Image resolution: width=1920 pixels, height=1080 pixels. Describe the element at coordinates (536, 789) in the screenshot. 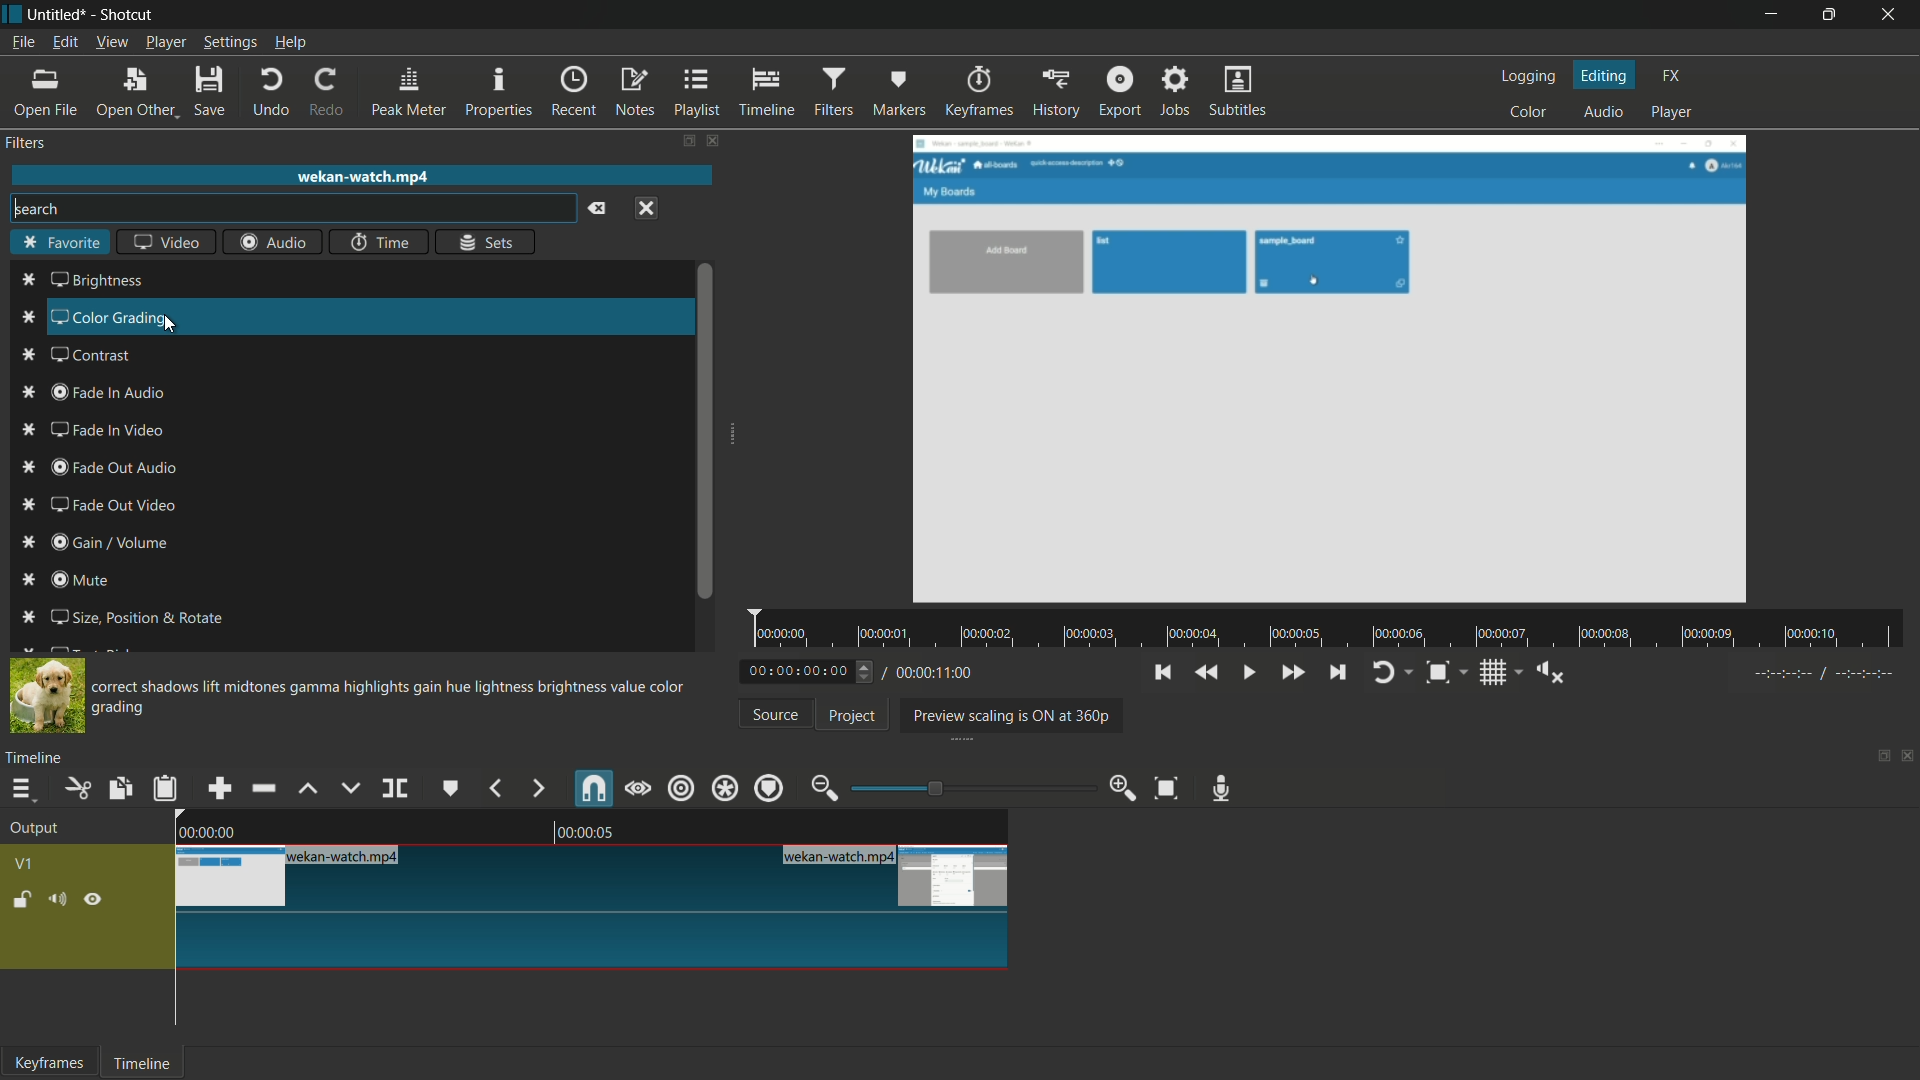

I see `next marker` at that location.